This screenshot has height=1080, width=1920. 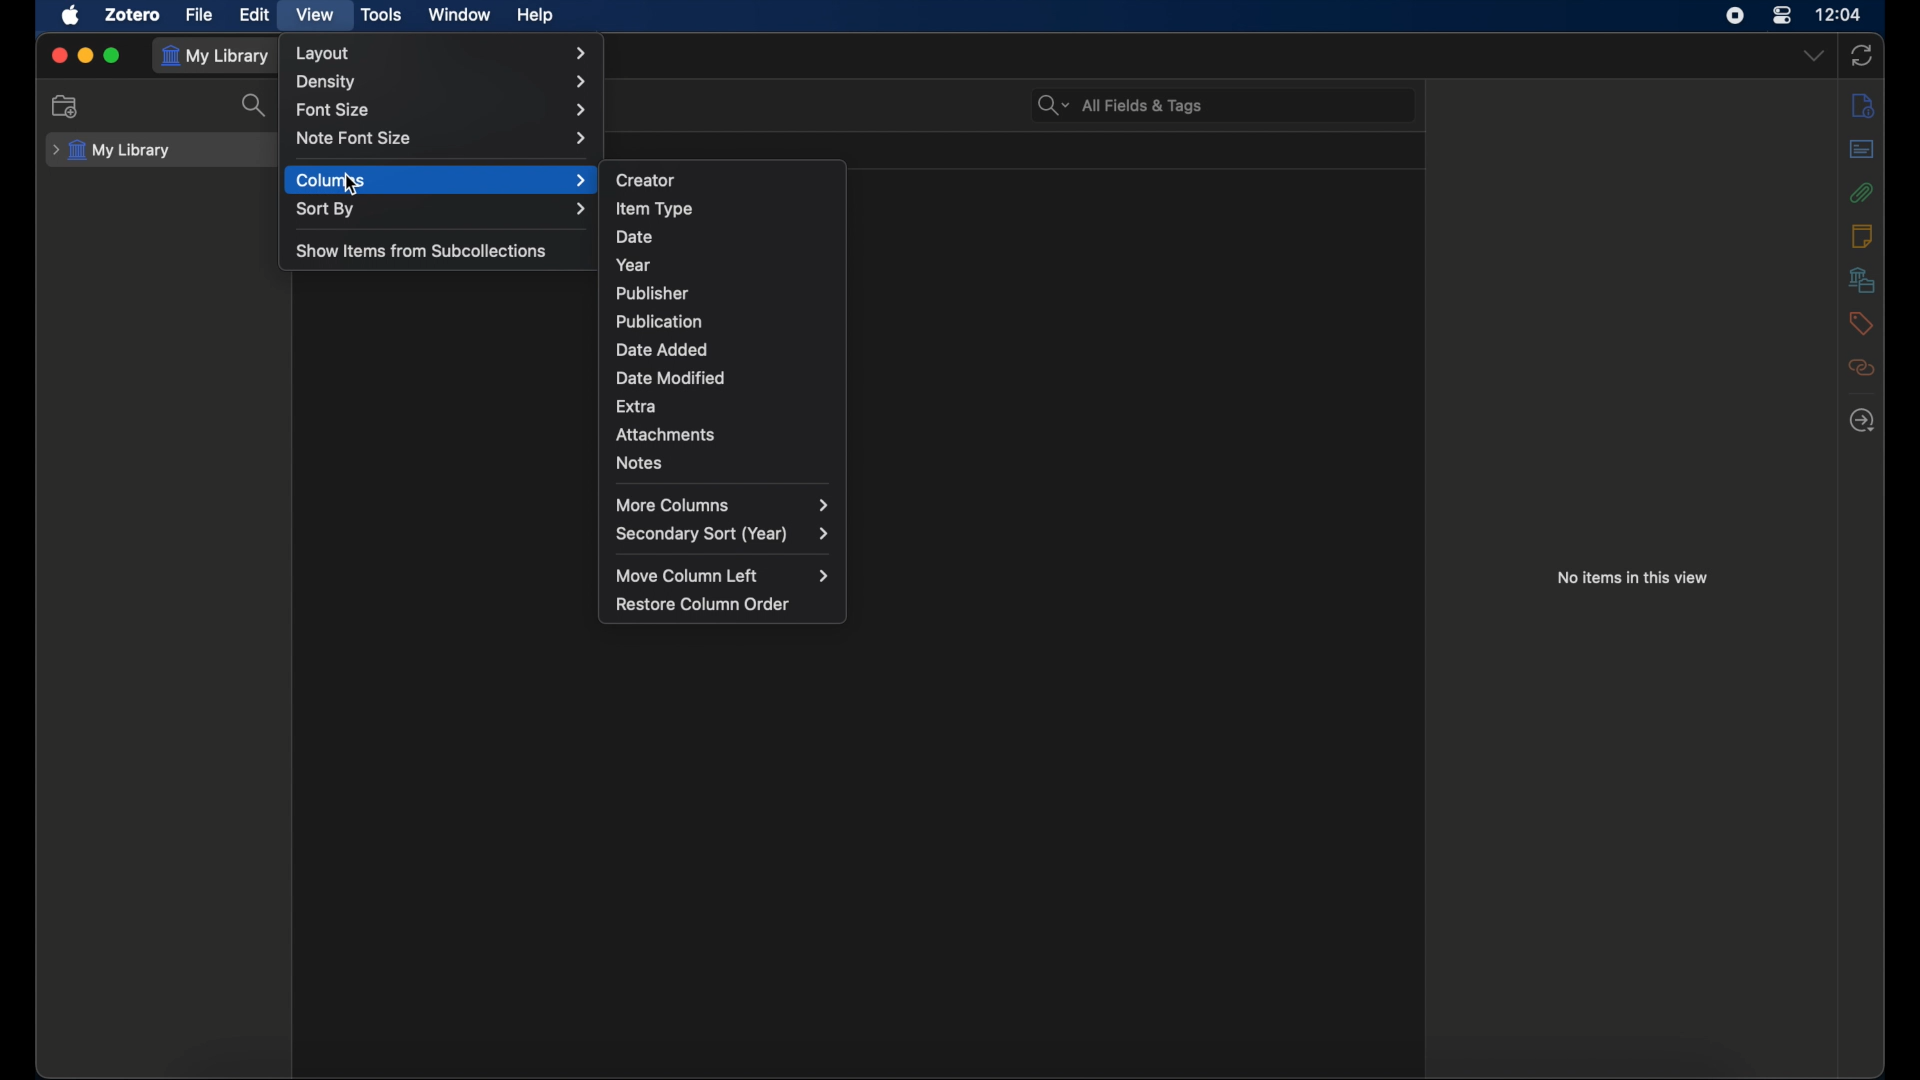 I want to click on control center, so click(x=1783, y=16).